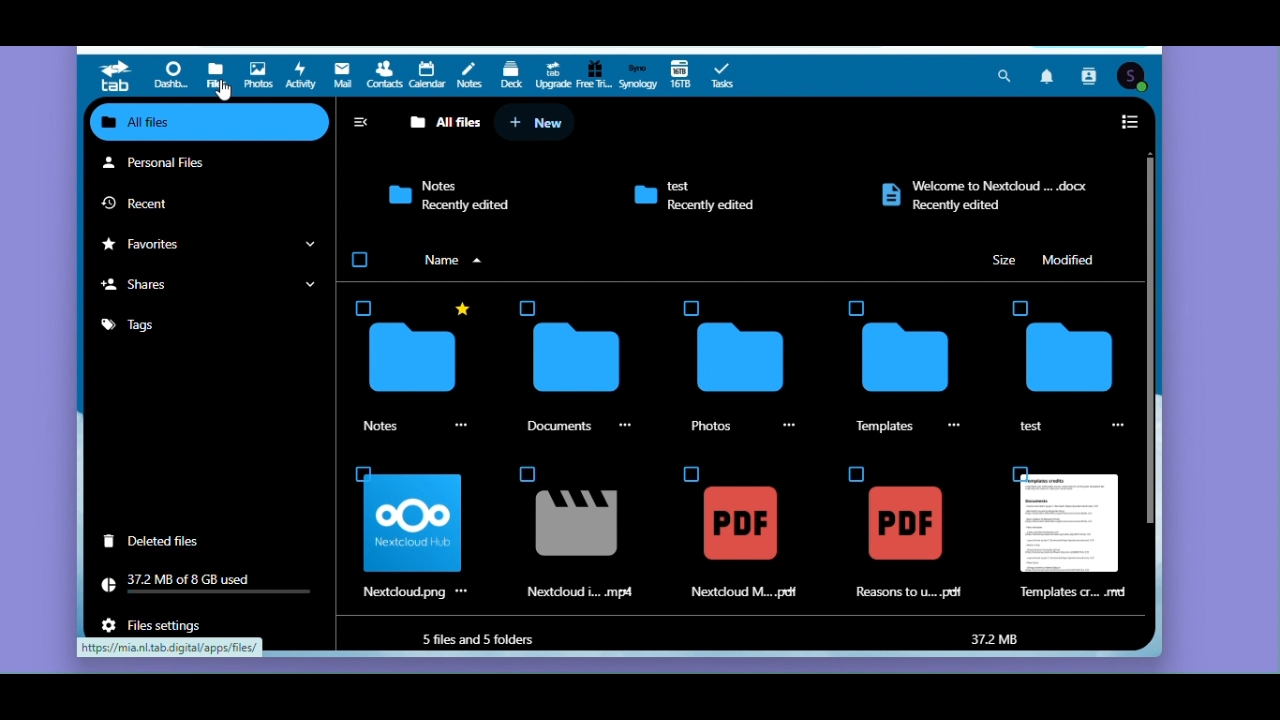  What do you see at coordinates (1001, 640) in the screenshot?
I see `37.2 MB` at bounding box center [1001, 640].